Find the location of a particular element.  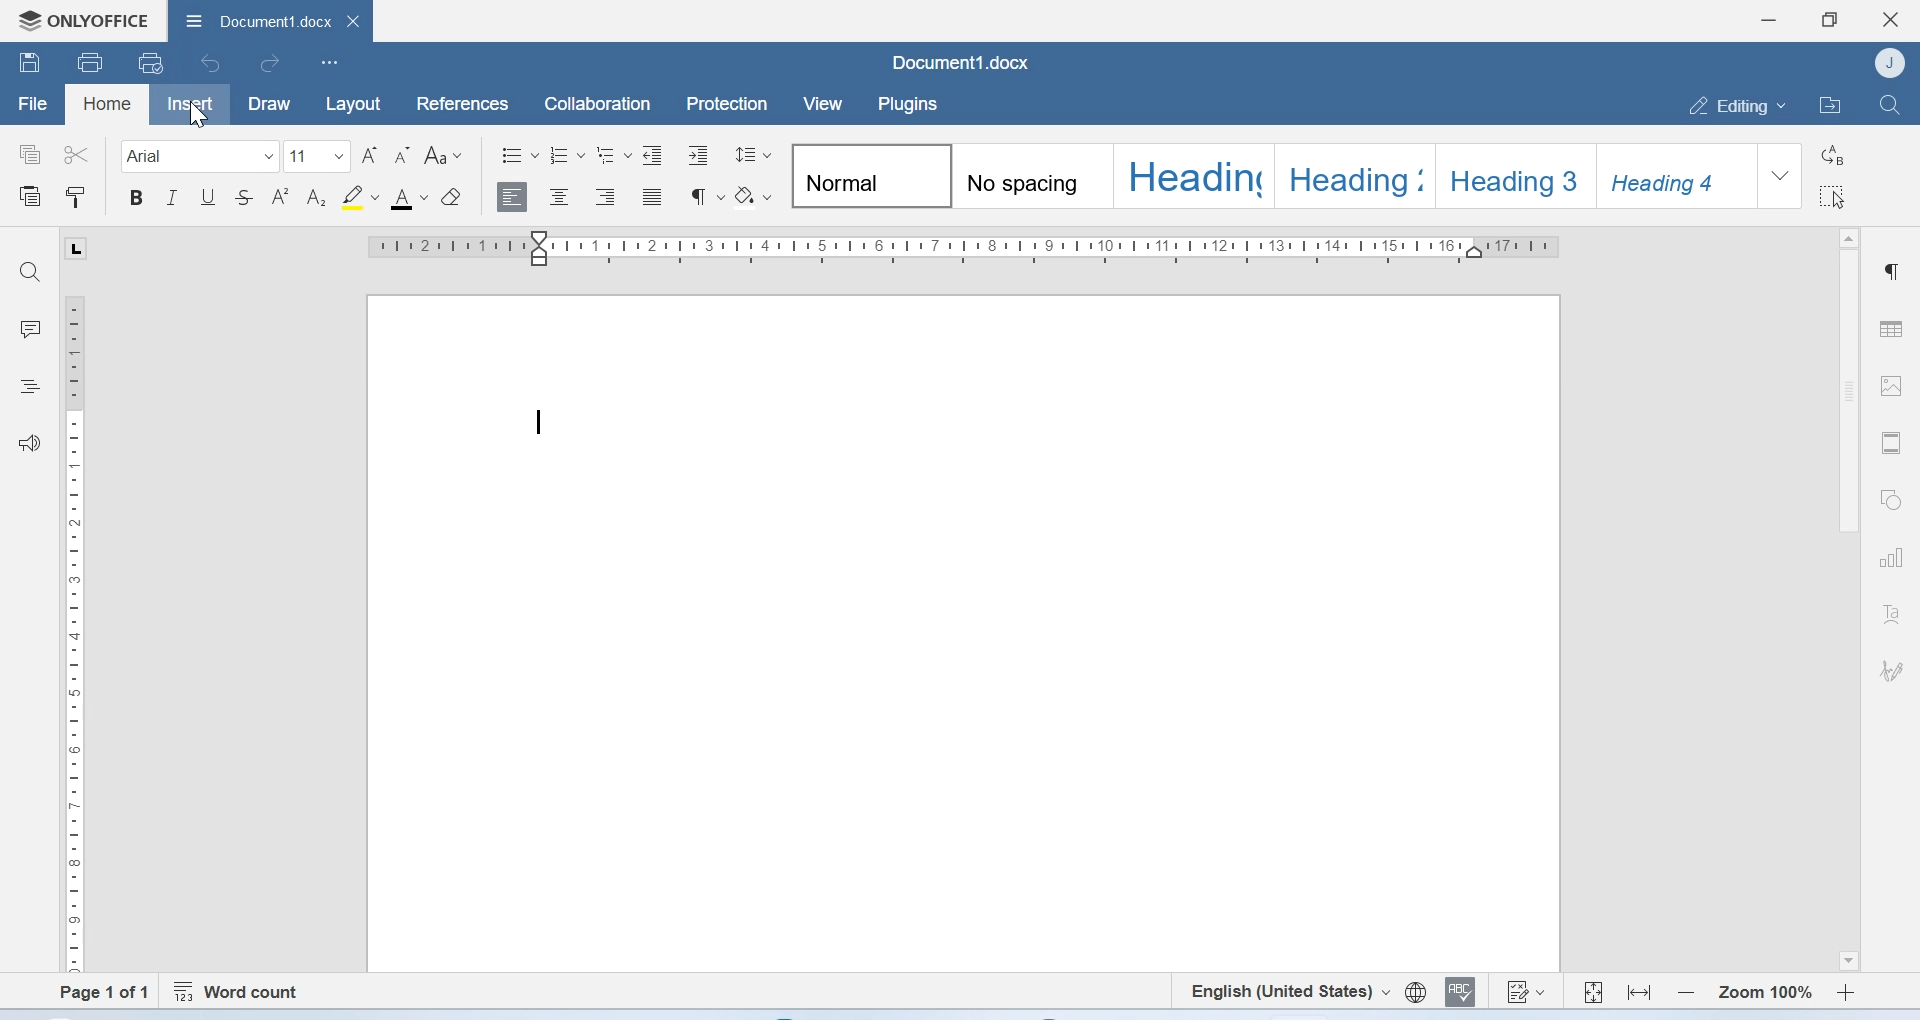

Scroll up is located at coordinates (1848, 238).